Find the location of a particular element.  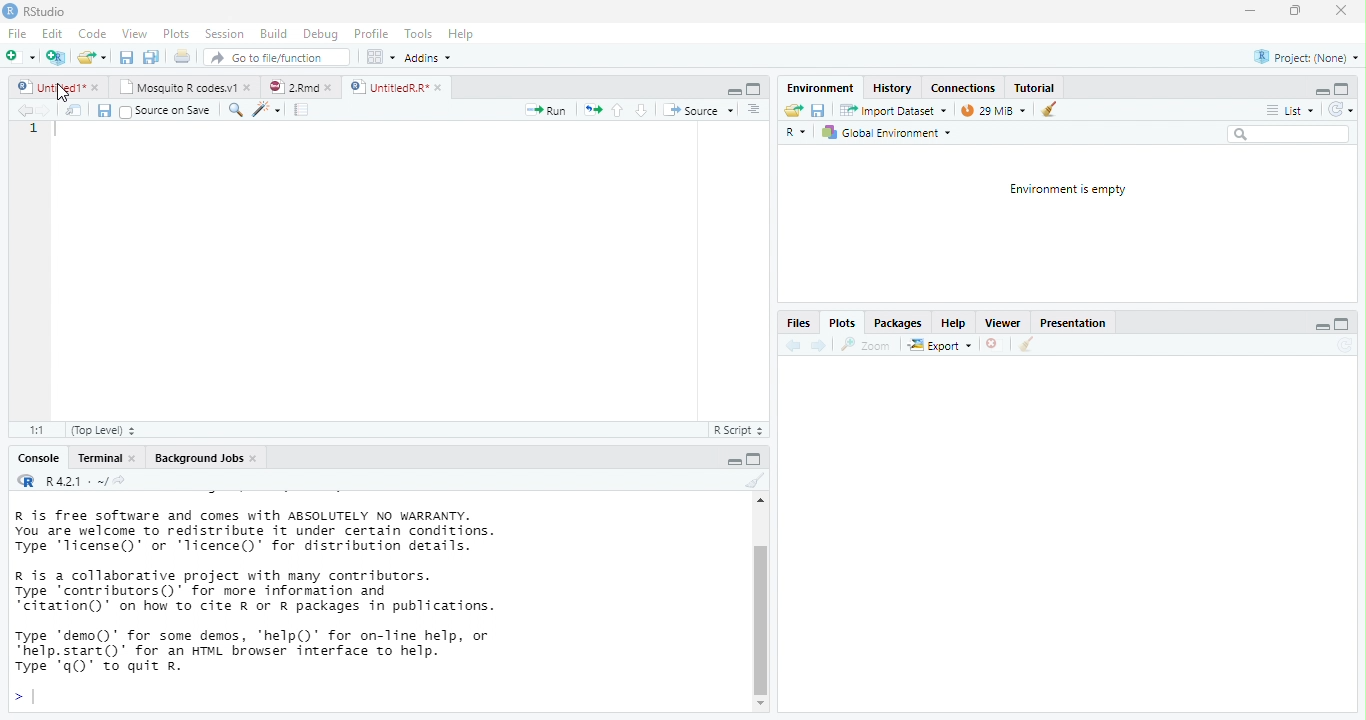

Source on Save is located at coordinates (164, 111).